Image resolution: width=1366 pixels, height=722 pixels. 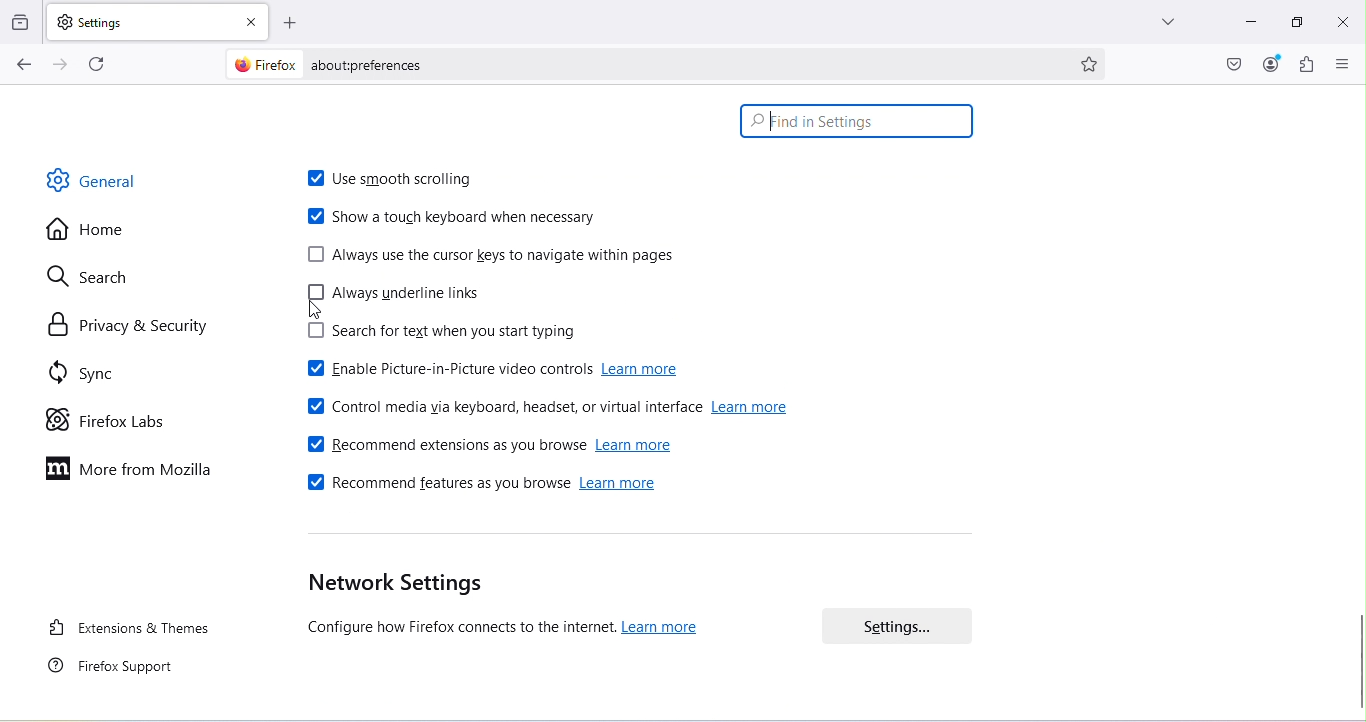 What do you see at coordinates (623, 485) in the screenshot?
I see `learn more` at bounding box center [623, 485].